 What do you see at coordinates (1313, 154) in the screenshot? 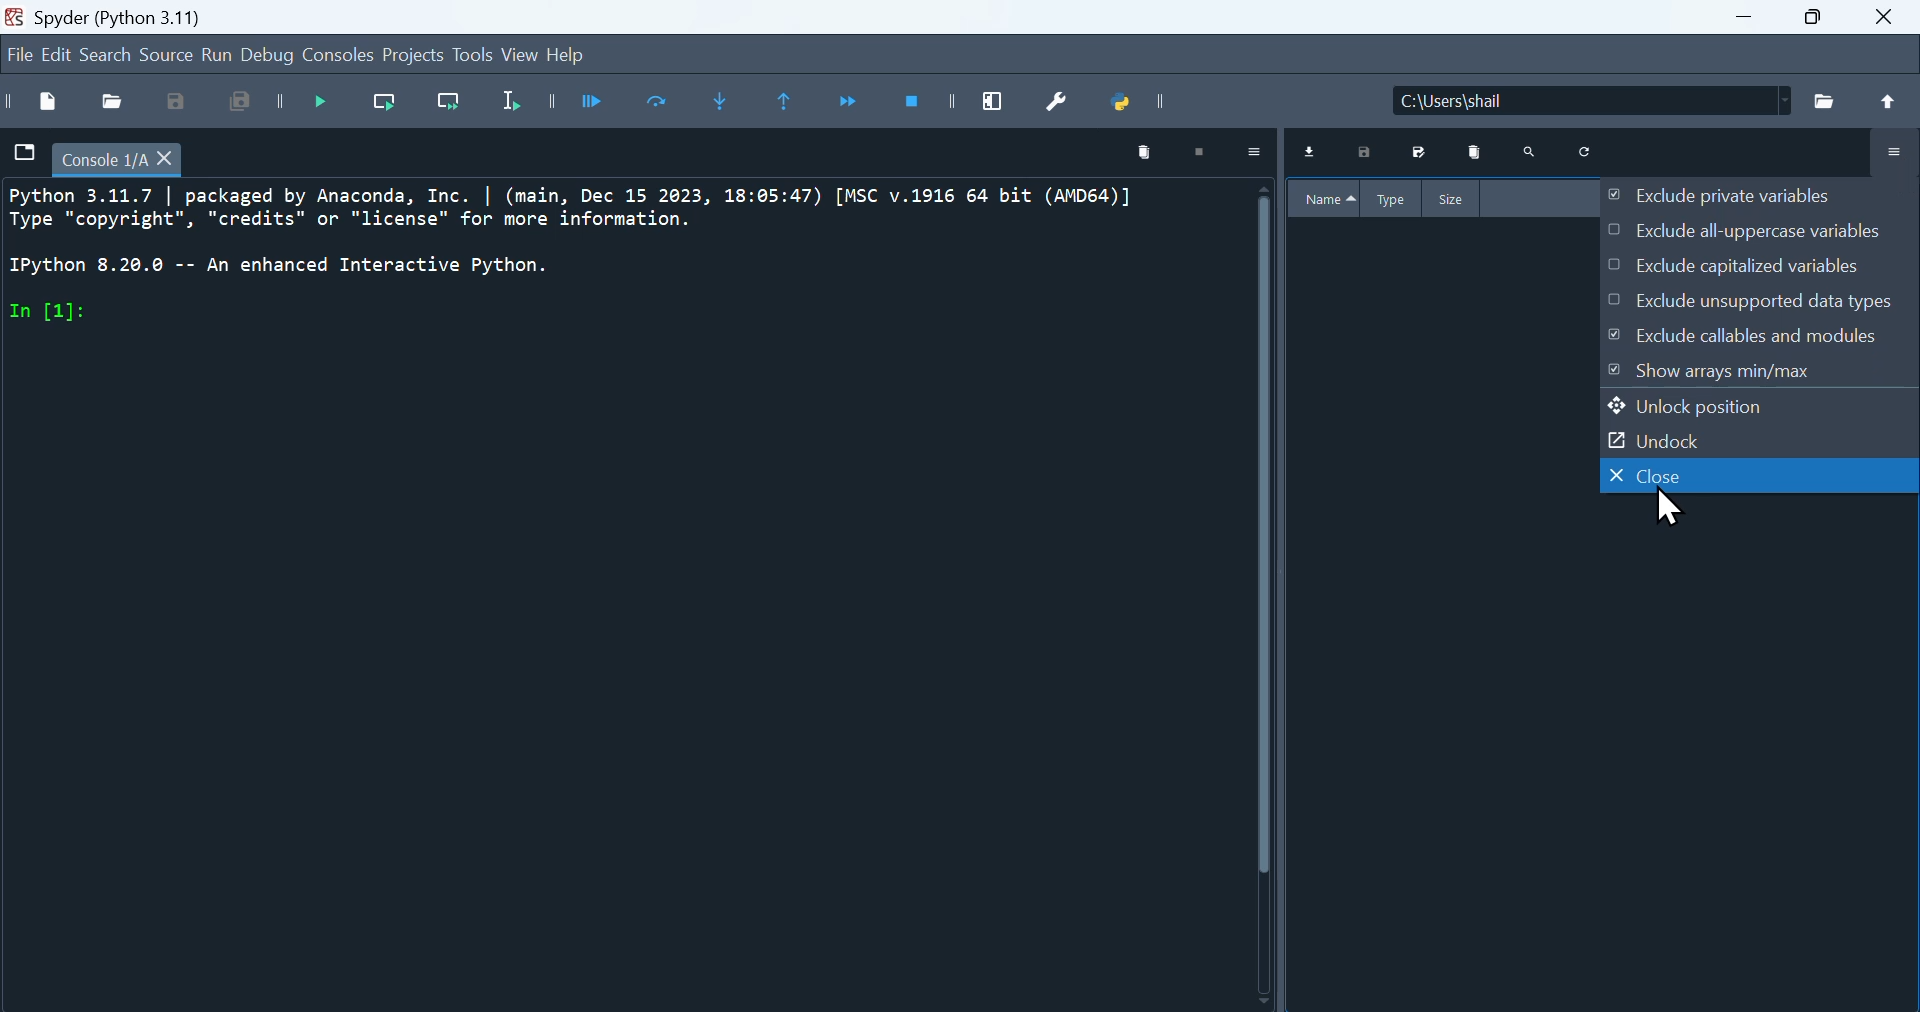
I see `Download` at bounding box center [1313, 154].